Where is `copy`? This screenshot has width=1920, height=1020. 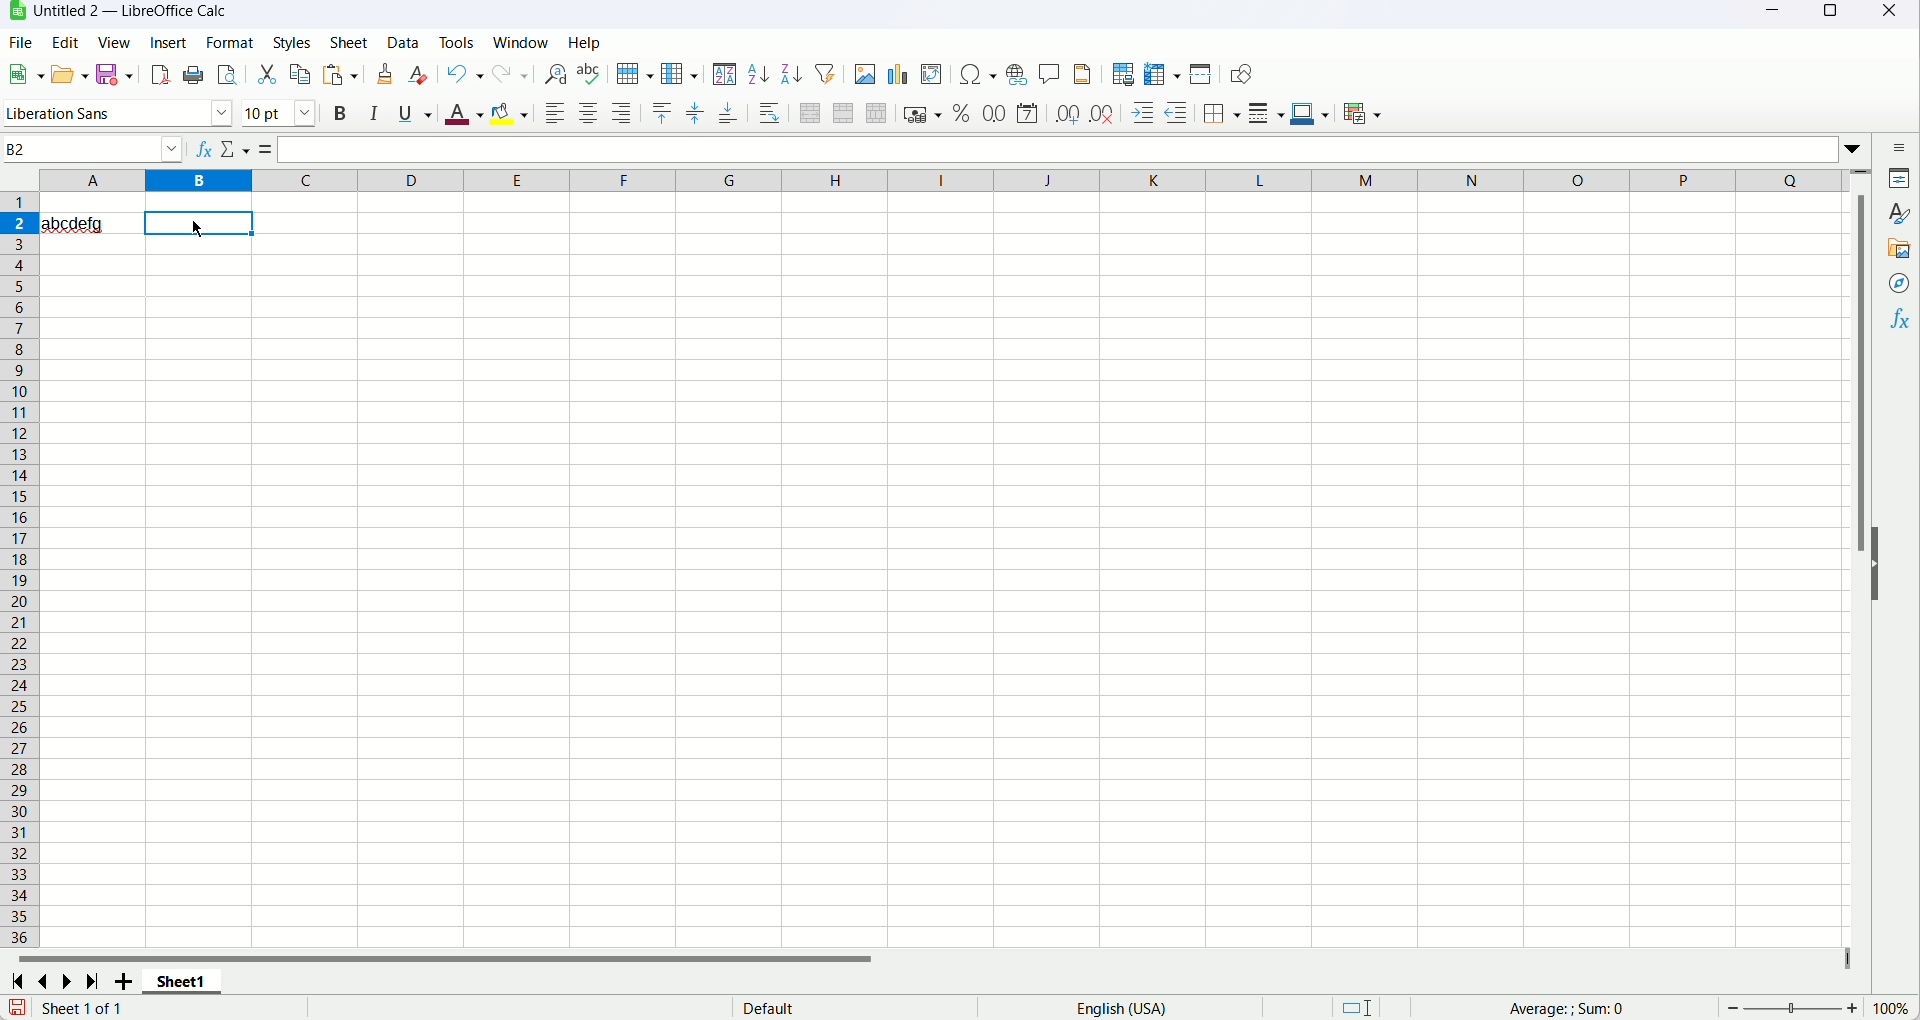 copy is located at coordinates (300, 74).